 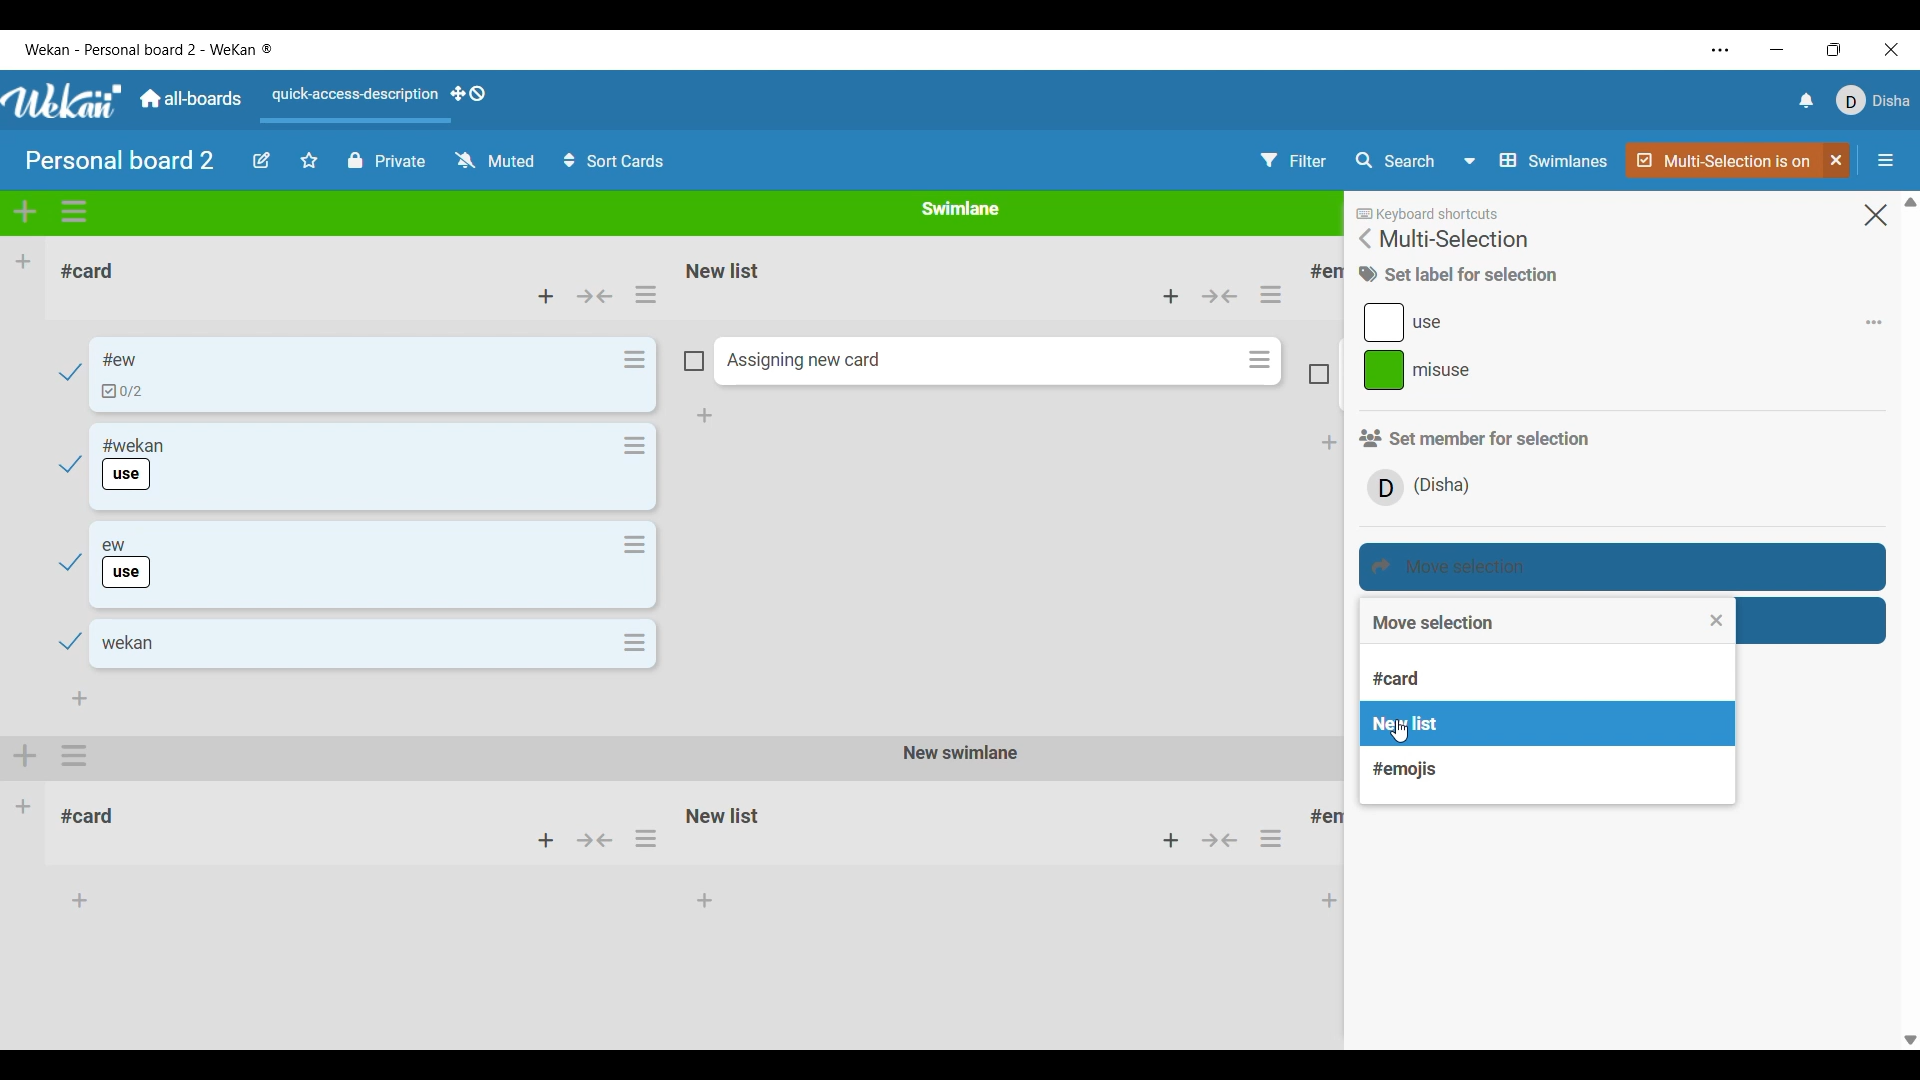 I want to click on Quick slide to top, so click(x=1911, y=202).